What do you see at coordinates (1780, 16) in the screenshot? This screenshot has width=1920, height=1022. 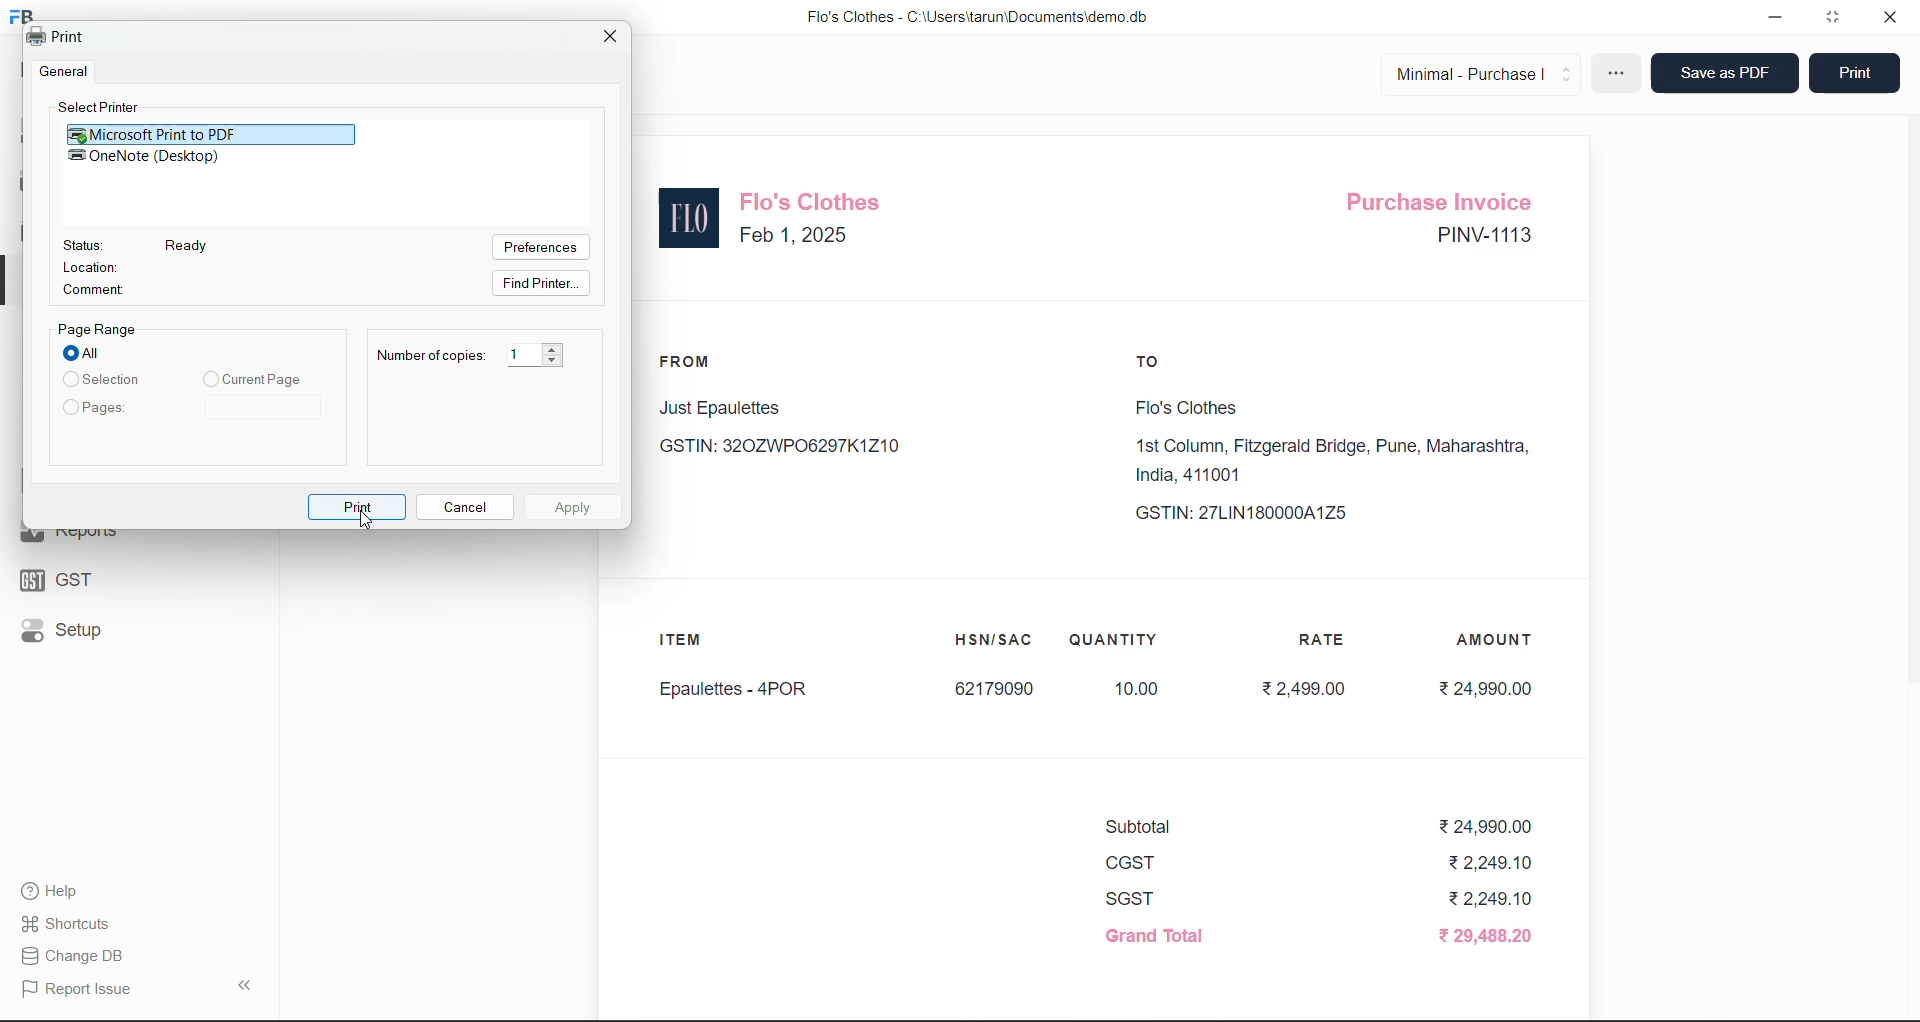 I see `minimize` at bounding box center [1780, 16].